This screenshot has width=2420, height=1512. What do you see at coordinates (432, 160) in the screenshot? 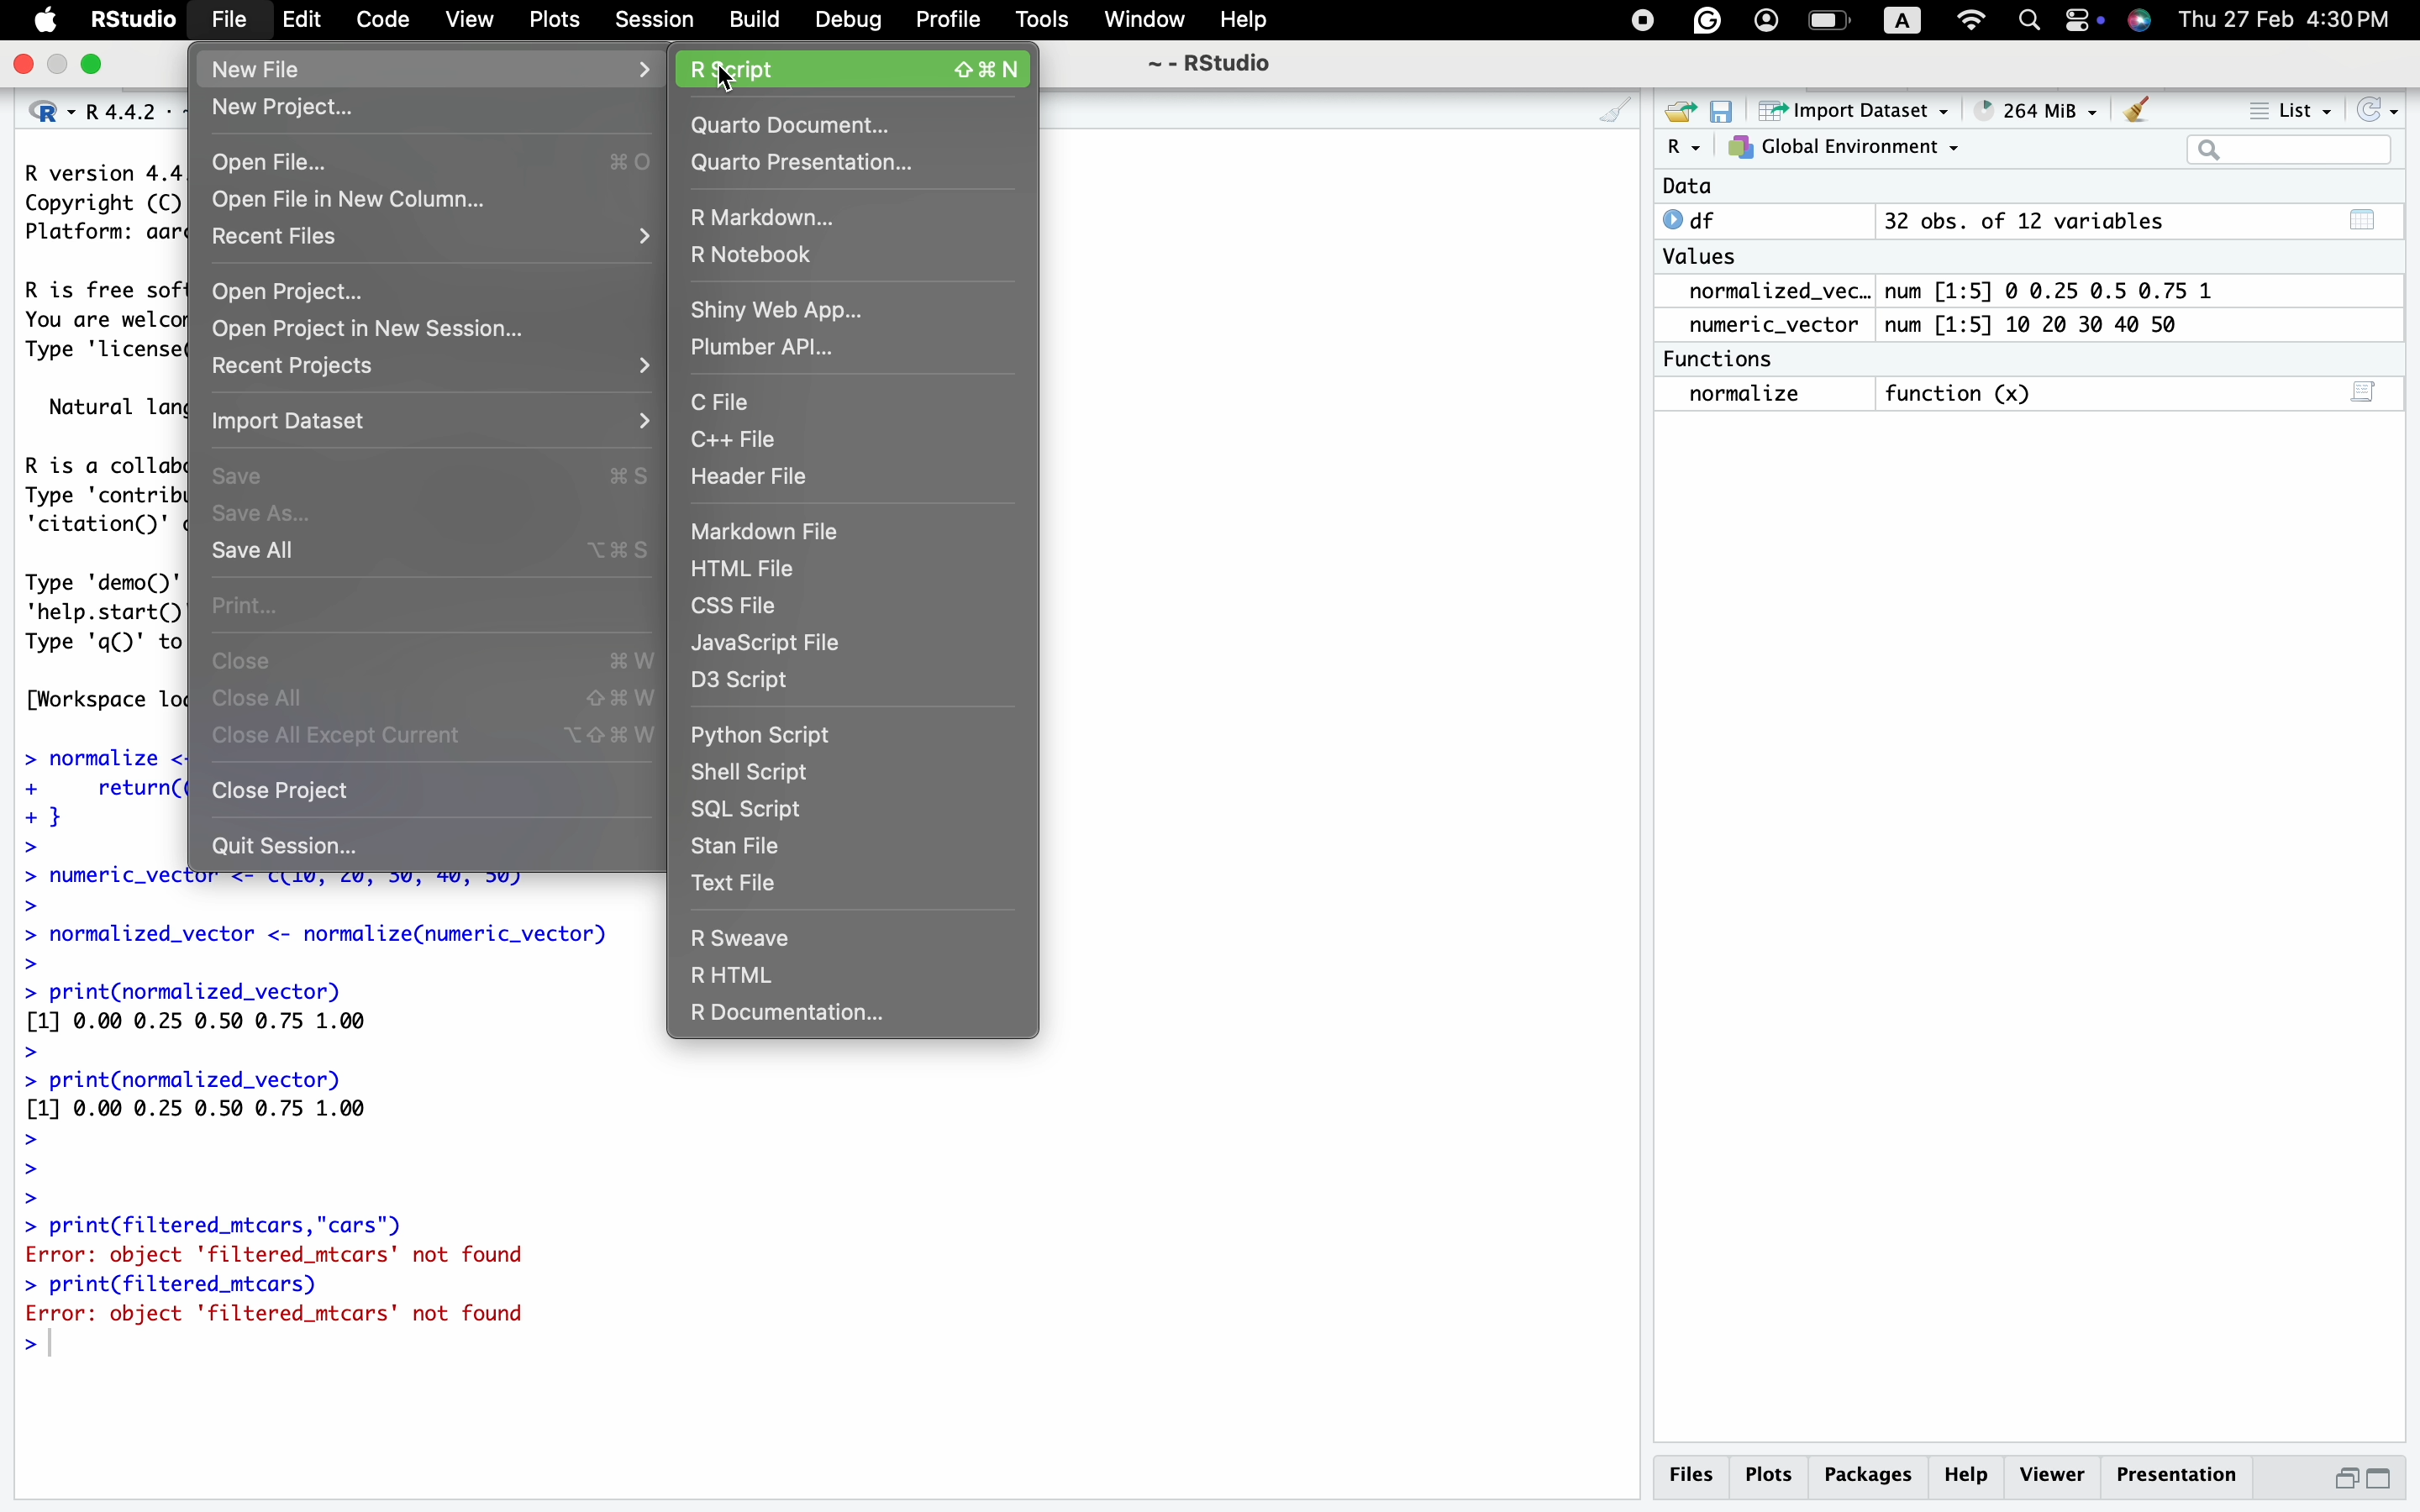
I see `open file` at bounding box center [432, 160].